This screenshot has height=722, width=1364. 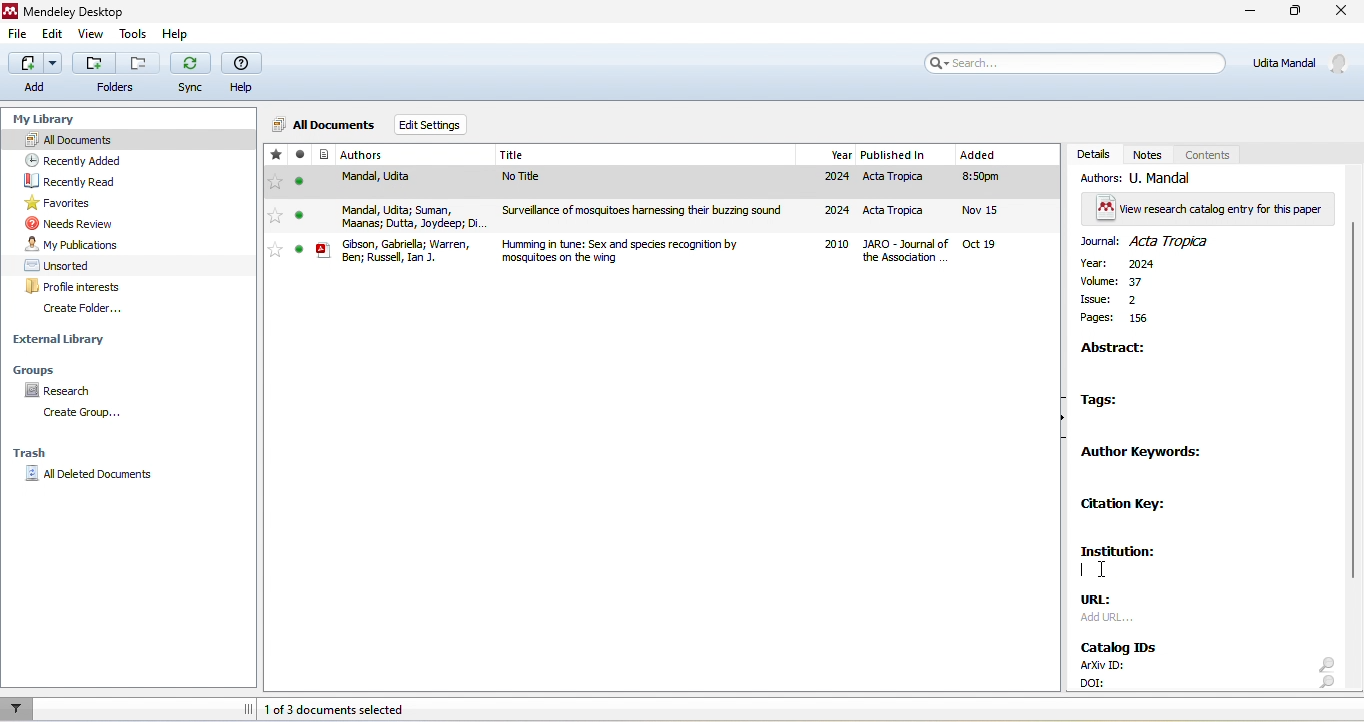 I want to click on external library, so click(x=62, y=339).